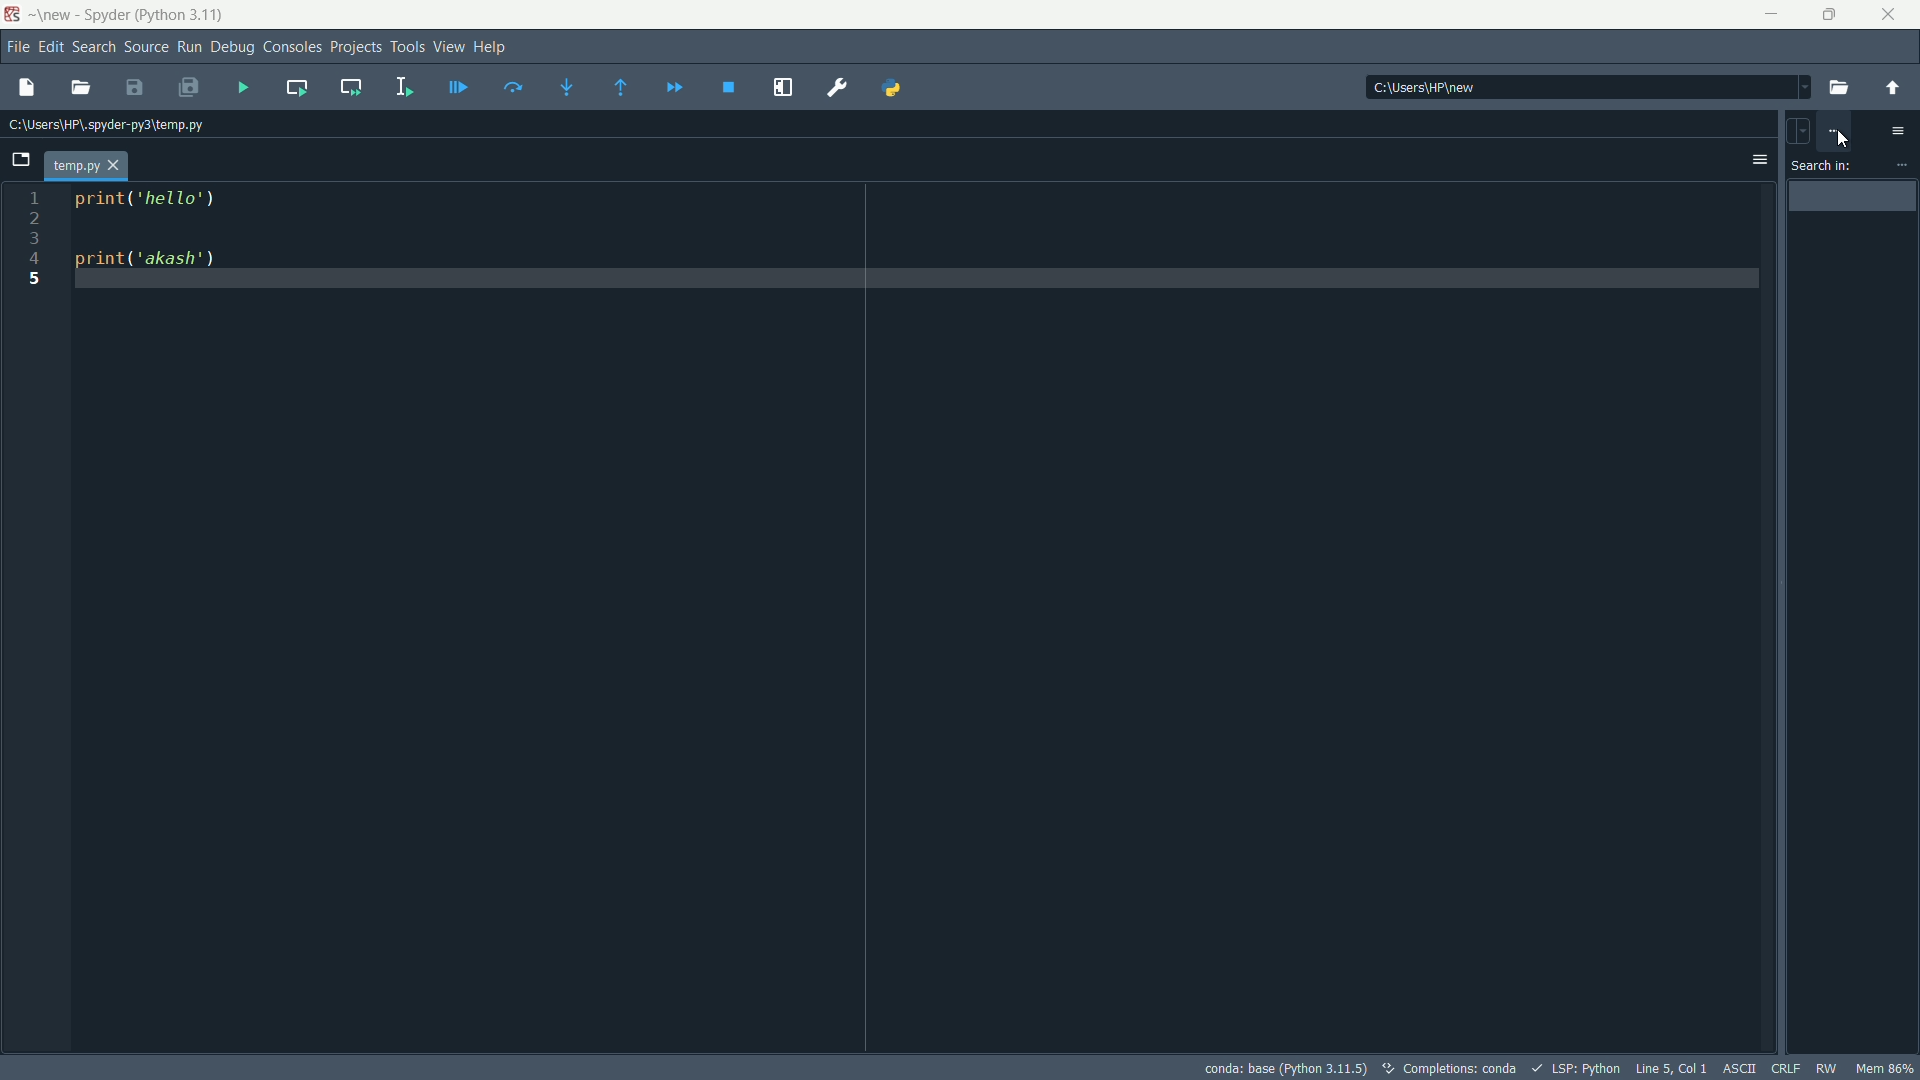 This screenshot has width=1920, height=1080. What do you see at coordinates (33, 88) in the screenshot?
I see `new file` at bounding box center [33, 88].